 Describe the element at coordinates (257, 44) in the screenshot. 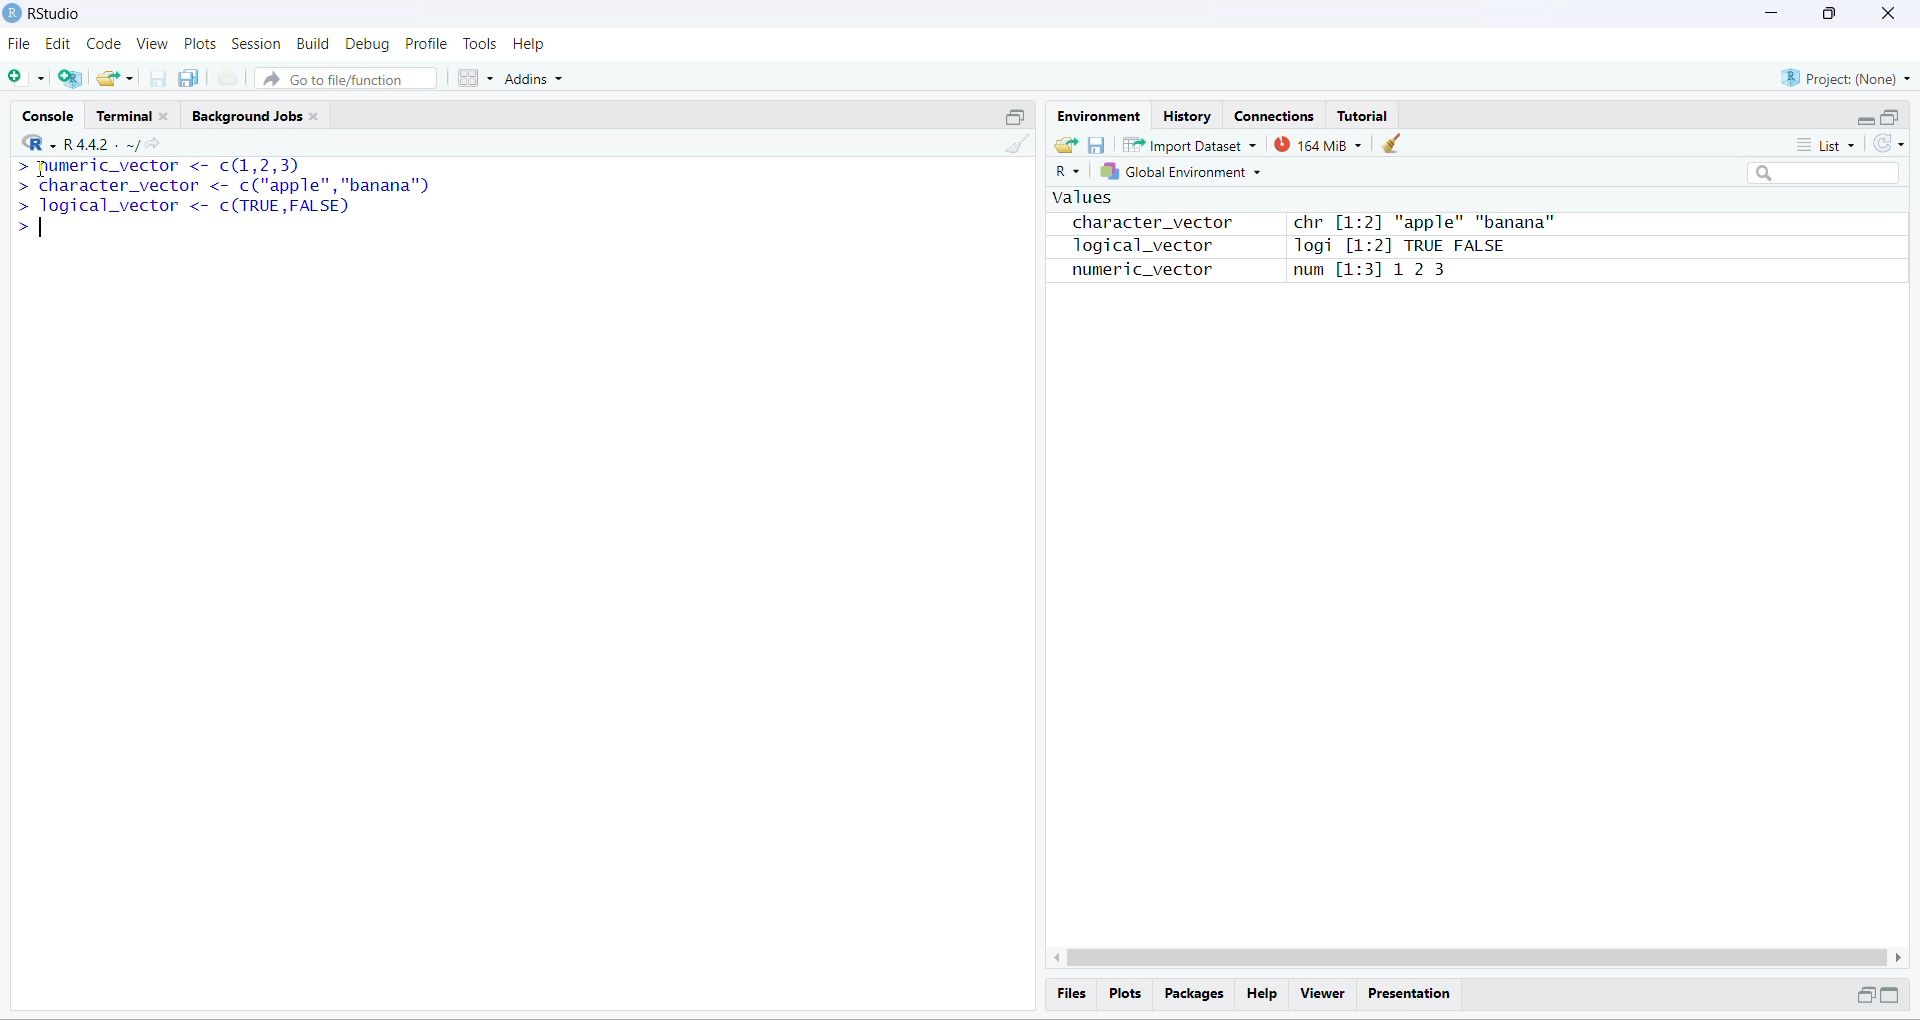

I see `Session` at that location.